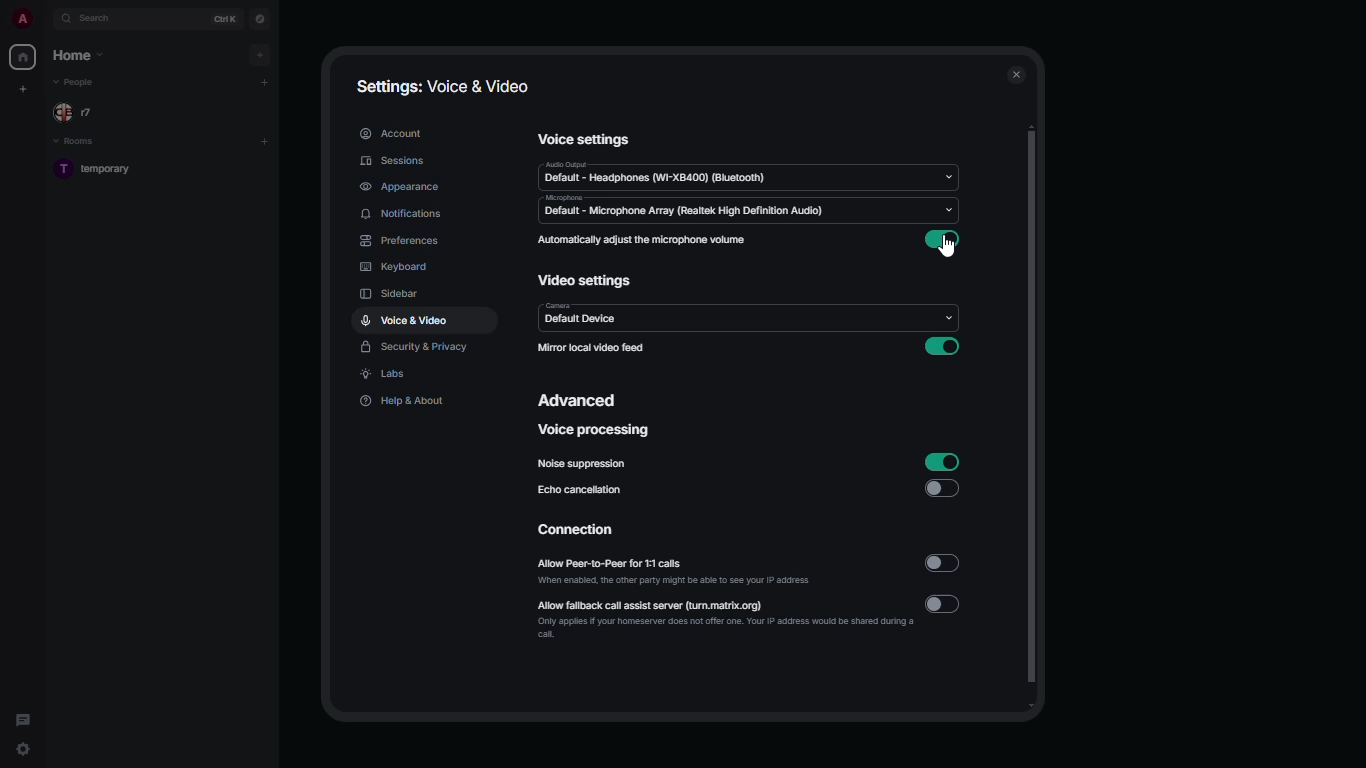  What do you see at coordinates (944, 239) in the screenshot?
I see `enabled` at bounding box center [944, 239].